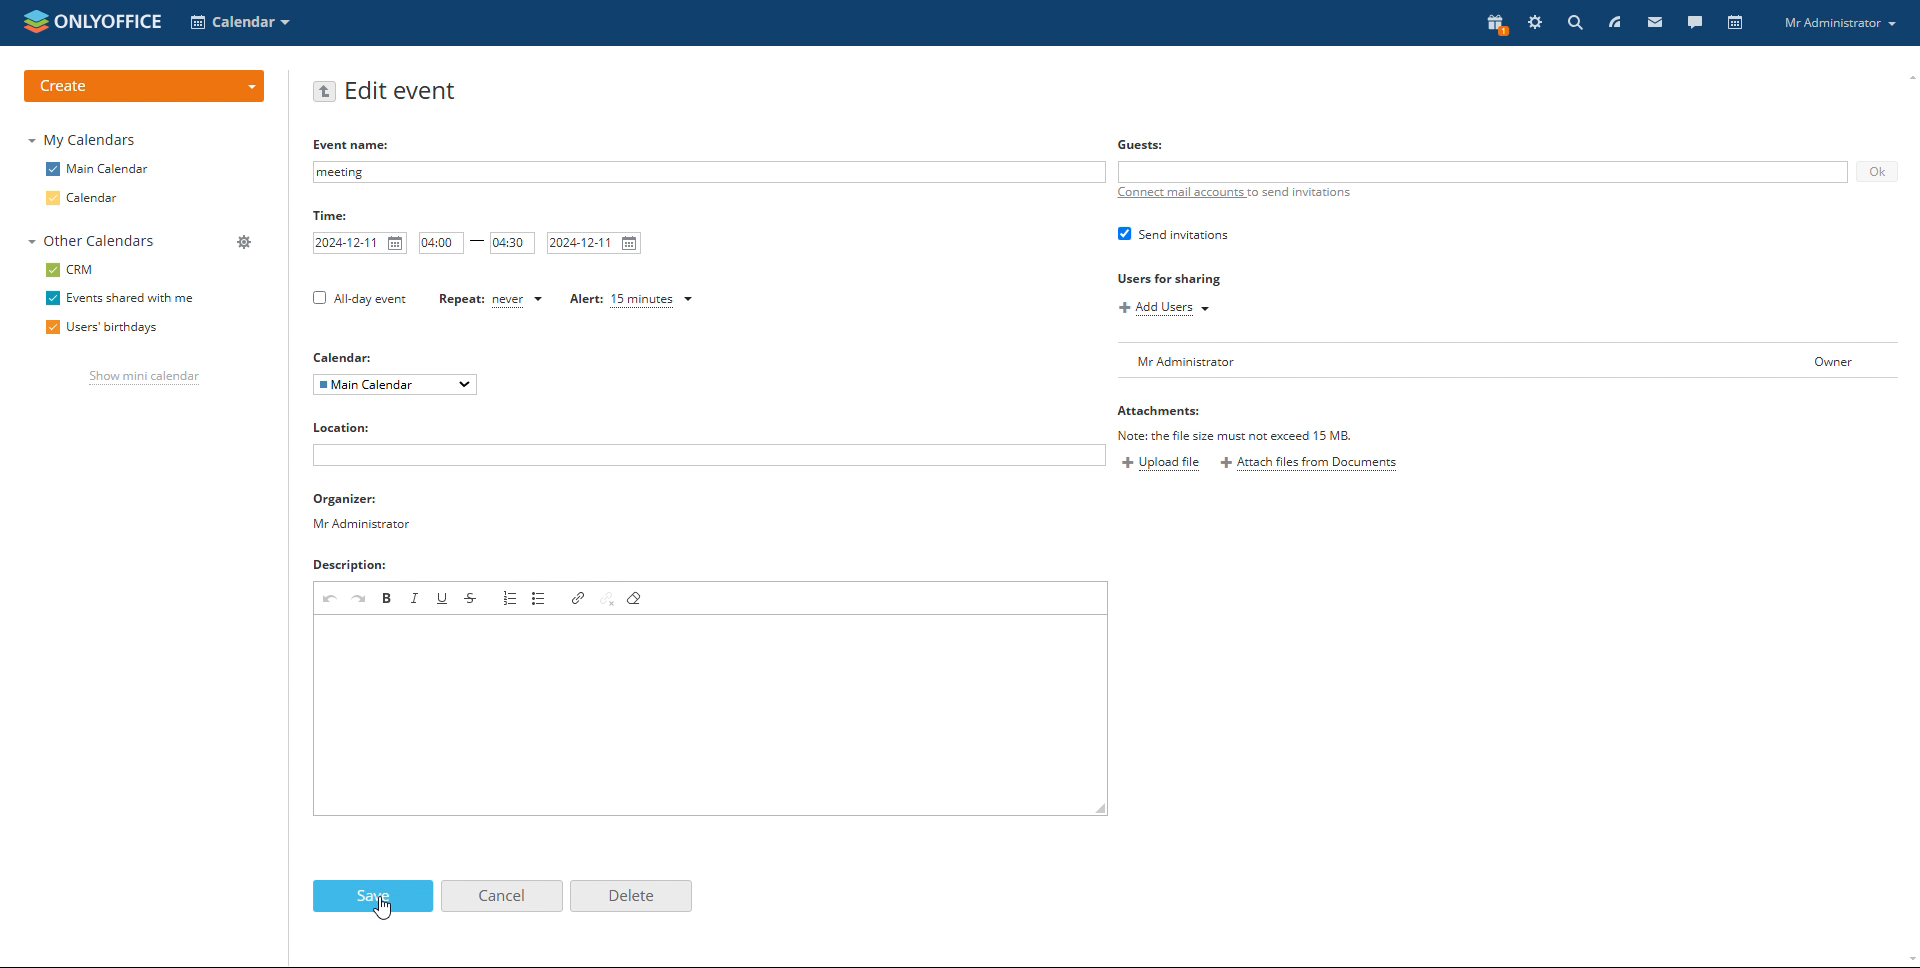 This screenshot has height=968, width=1920. What do you see at coordinates (403, 91) in the screenshot?
I see `edit event` at bounding box center [403, 91].